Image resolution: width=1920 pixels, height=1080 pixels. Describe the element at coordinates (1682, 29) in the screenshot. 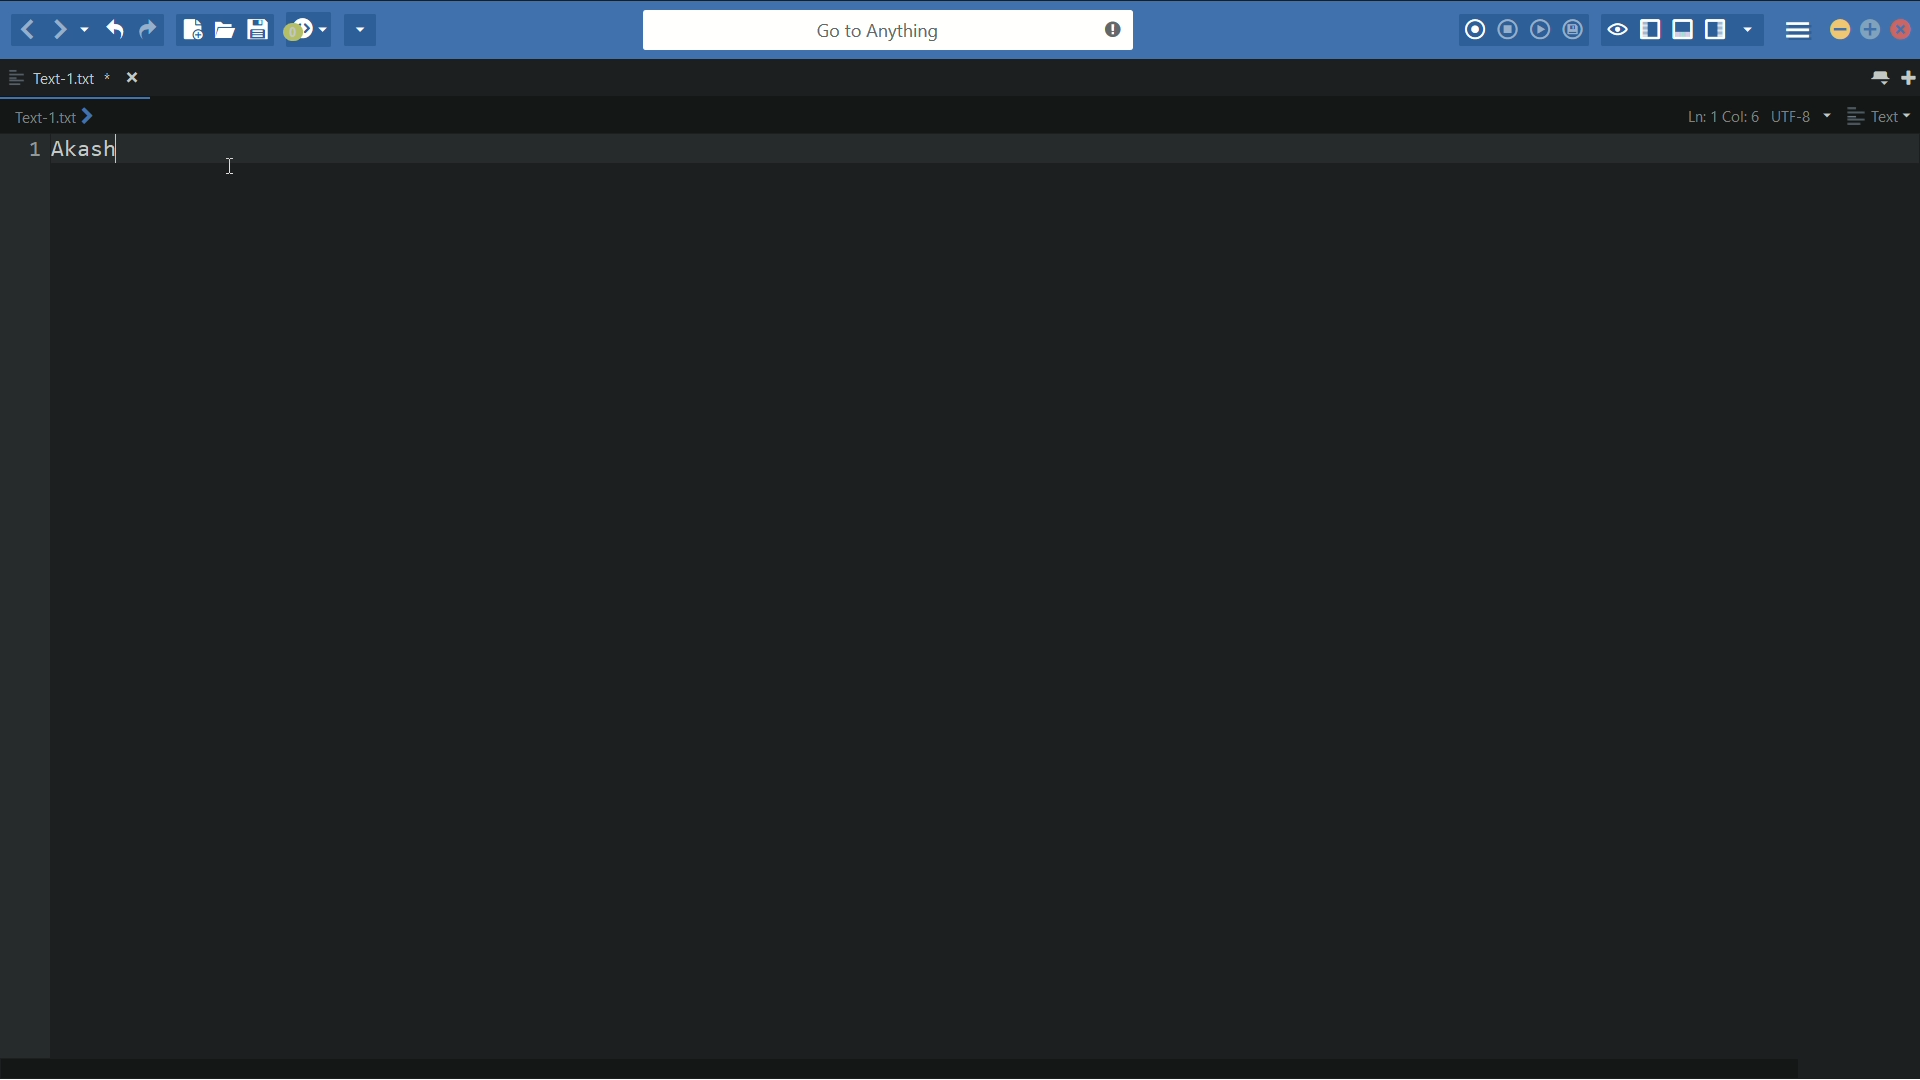

I see `show/hide bottom panel` at that location.